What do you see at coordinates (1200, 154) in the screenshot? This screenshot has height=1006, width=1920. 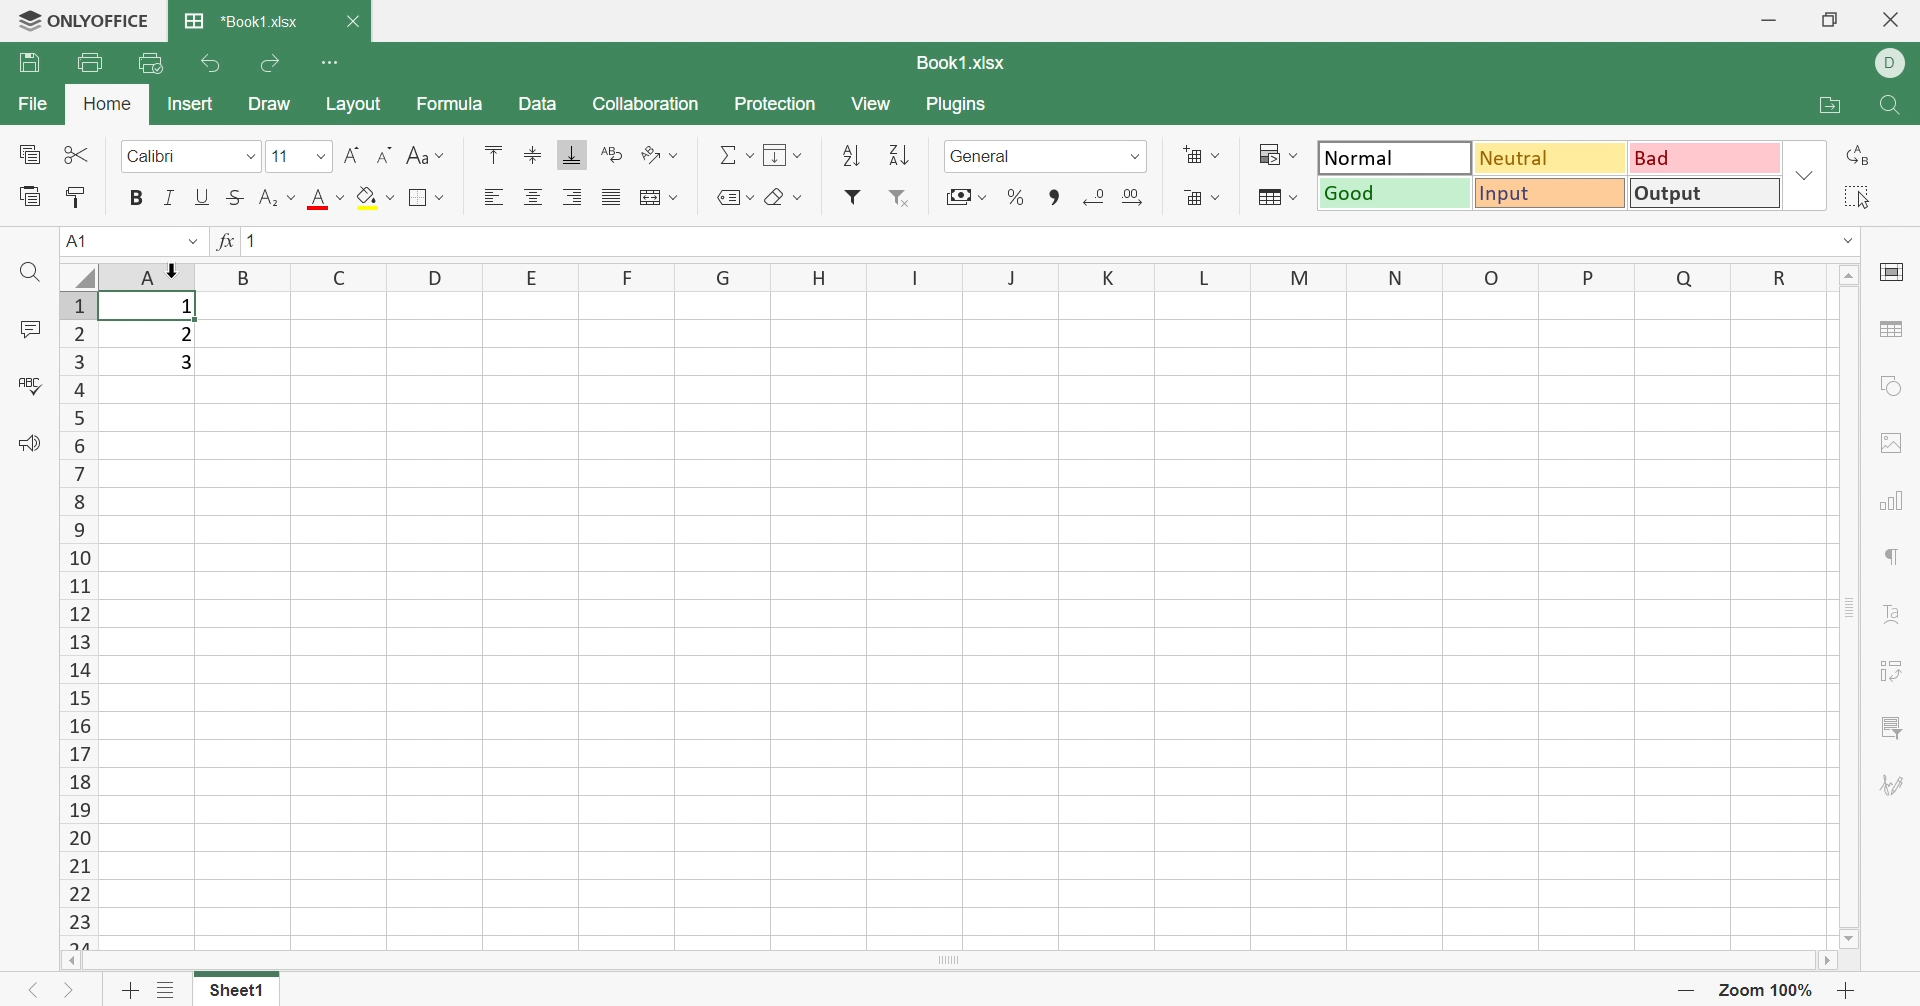 I see `Add cells` at bounding box center [1200, 154].